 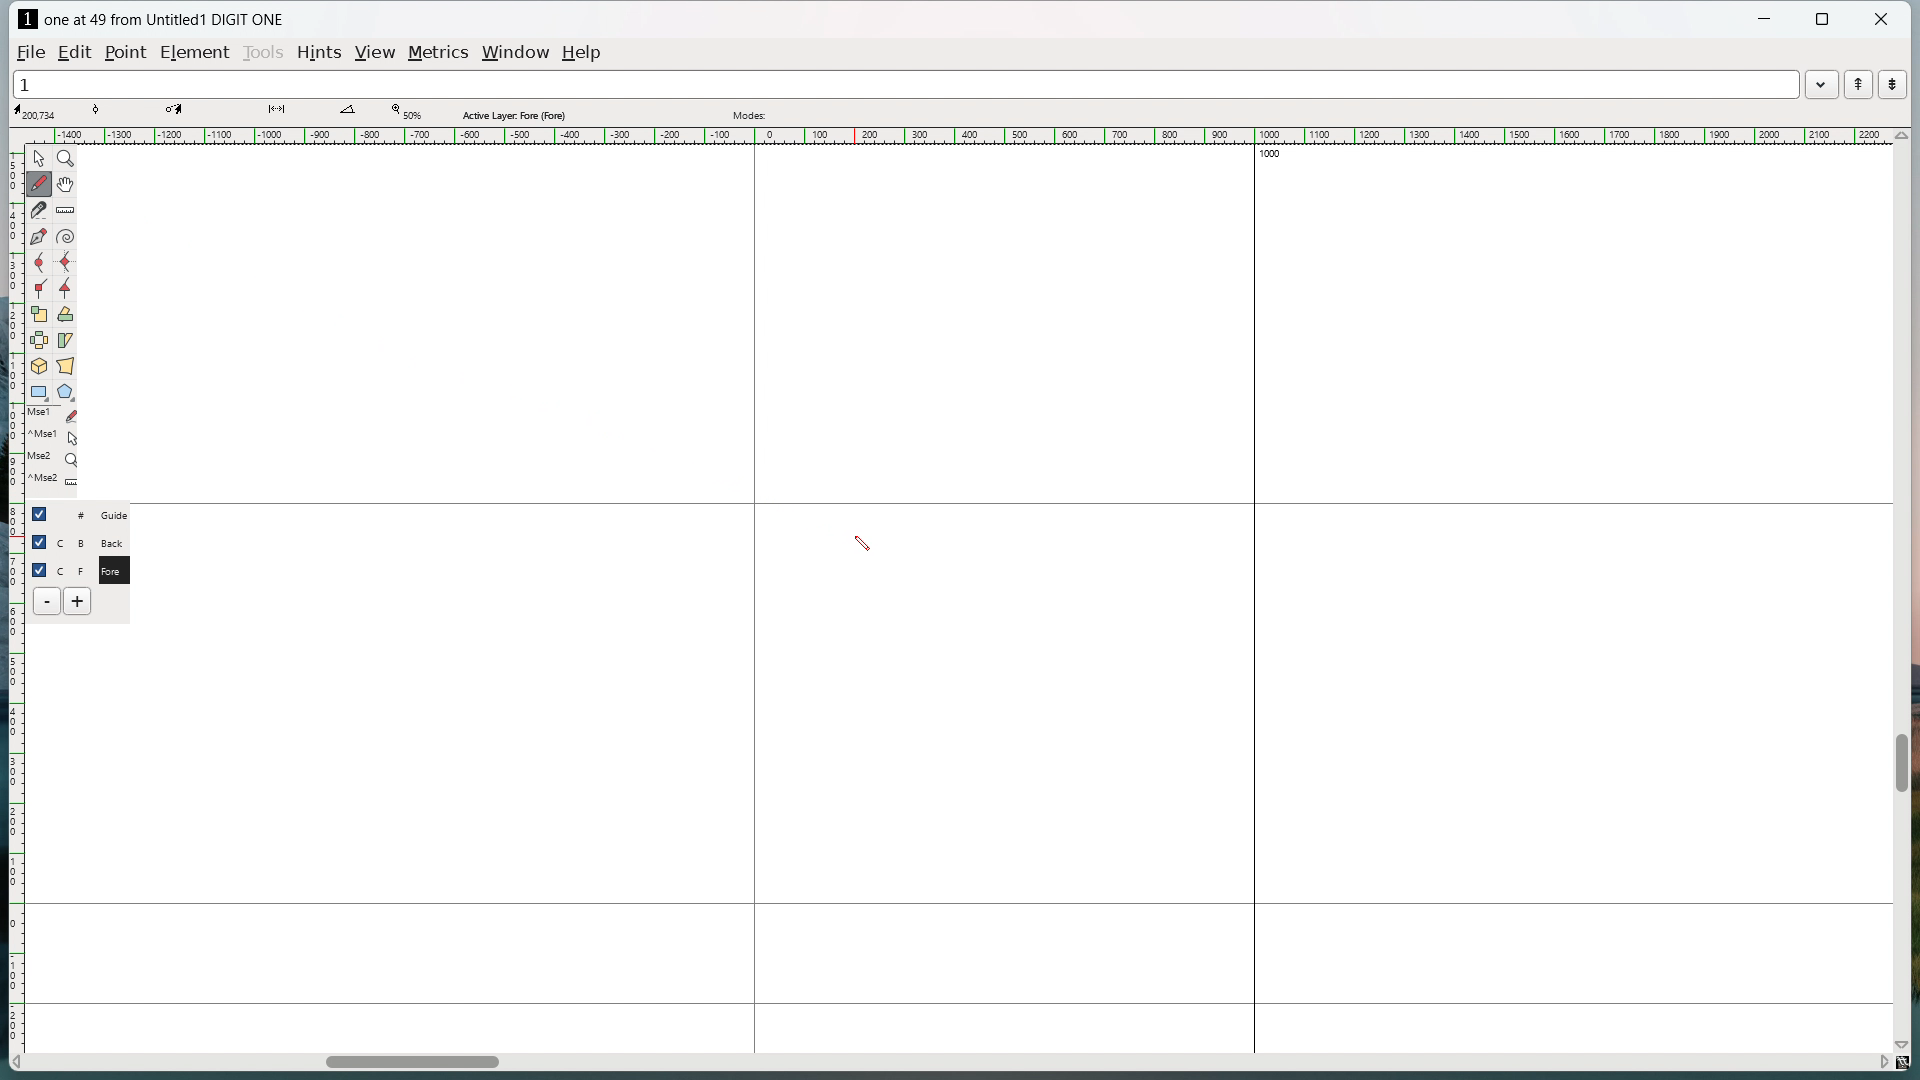 I want to click on 1, so click(x=904, y=83).